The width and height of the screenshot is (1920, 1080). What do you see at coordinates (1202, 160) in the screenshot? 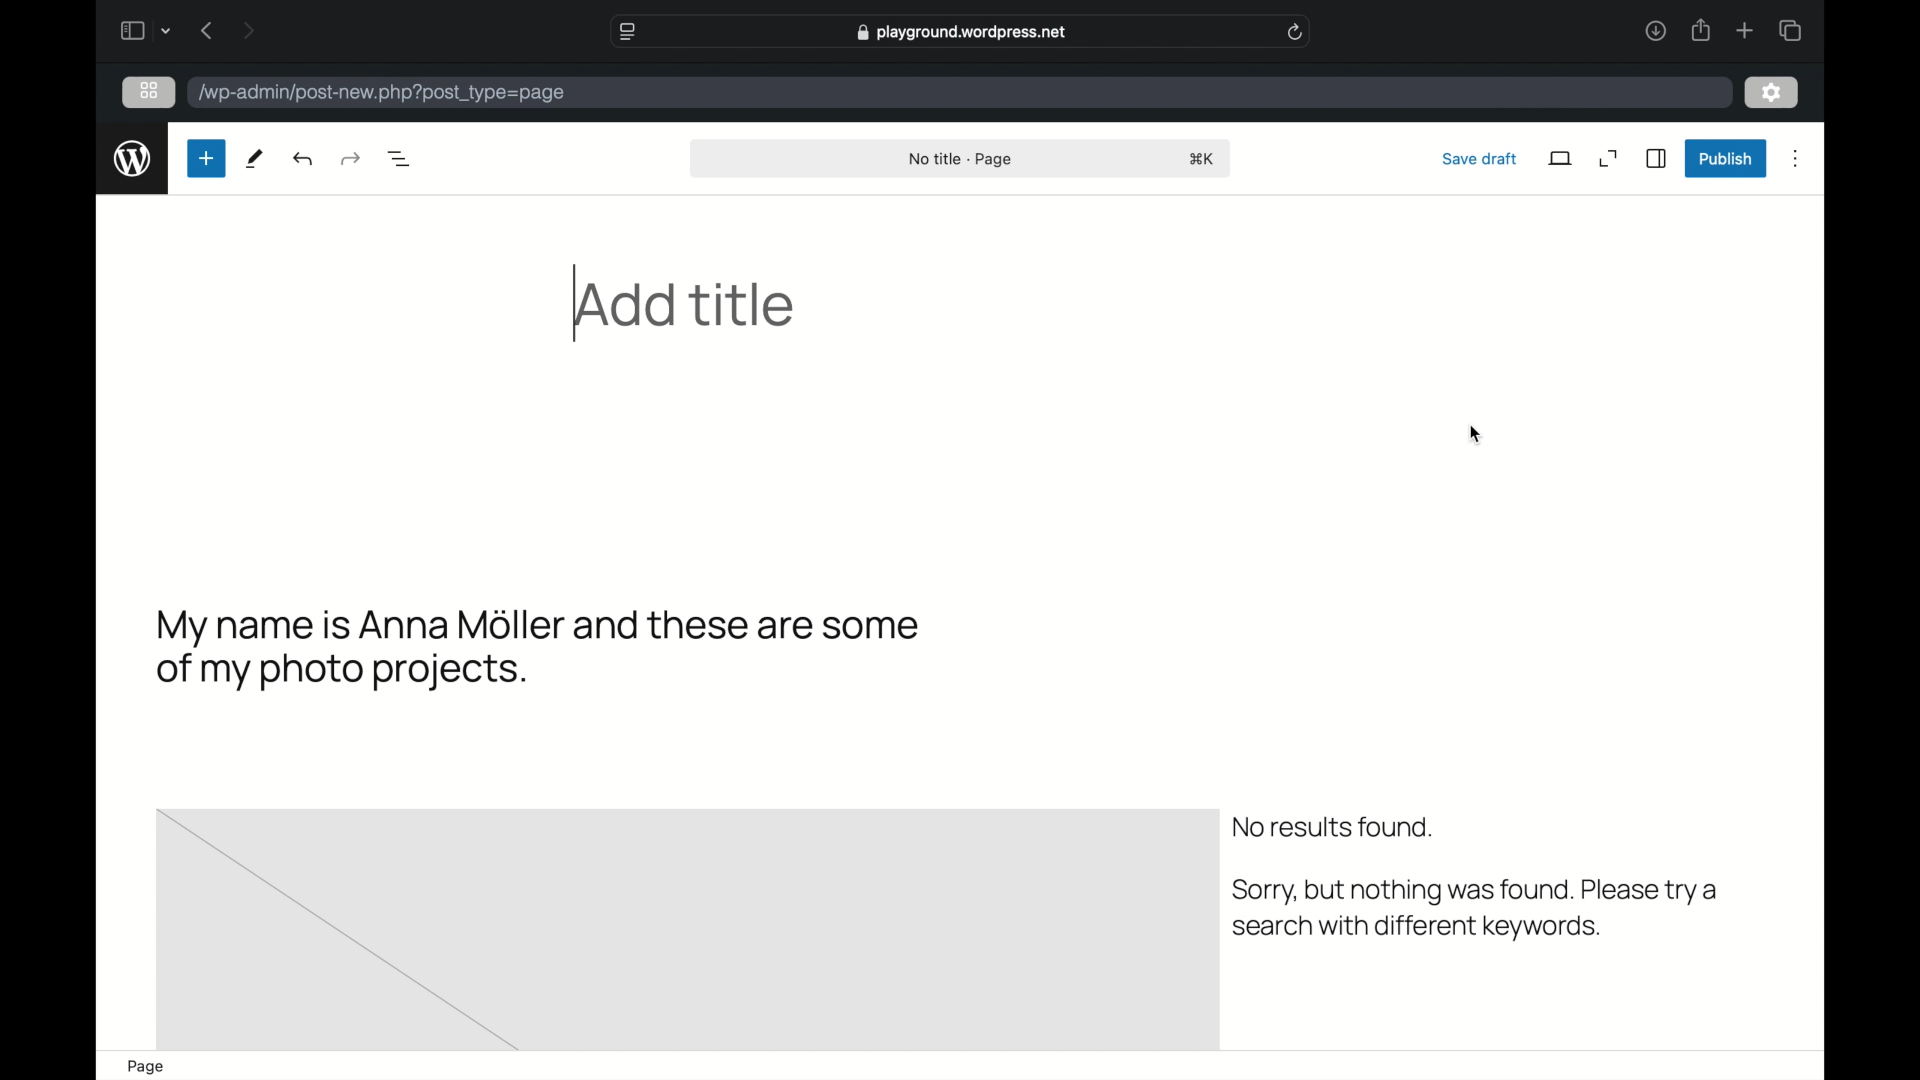
I see `shortcut` at bounding box center [1202, 160].